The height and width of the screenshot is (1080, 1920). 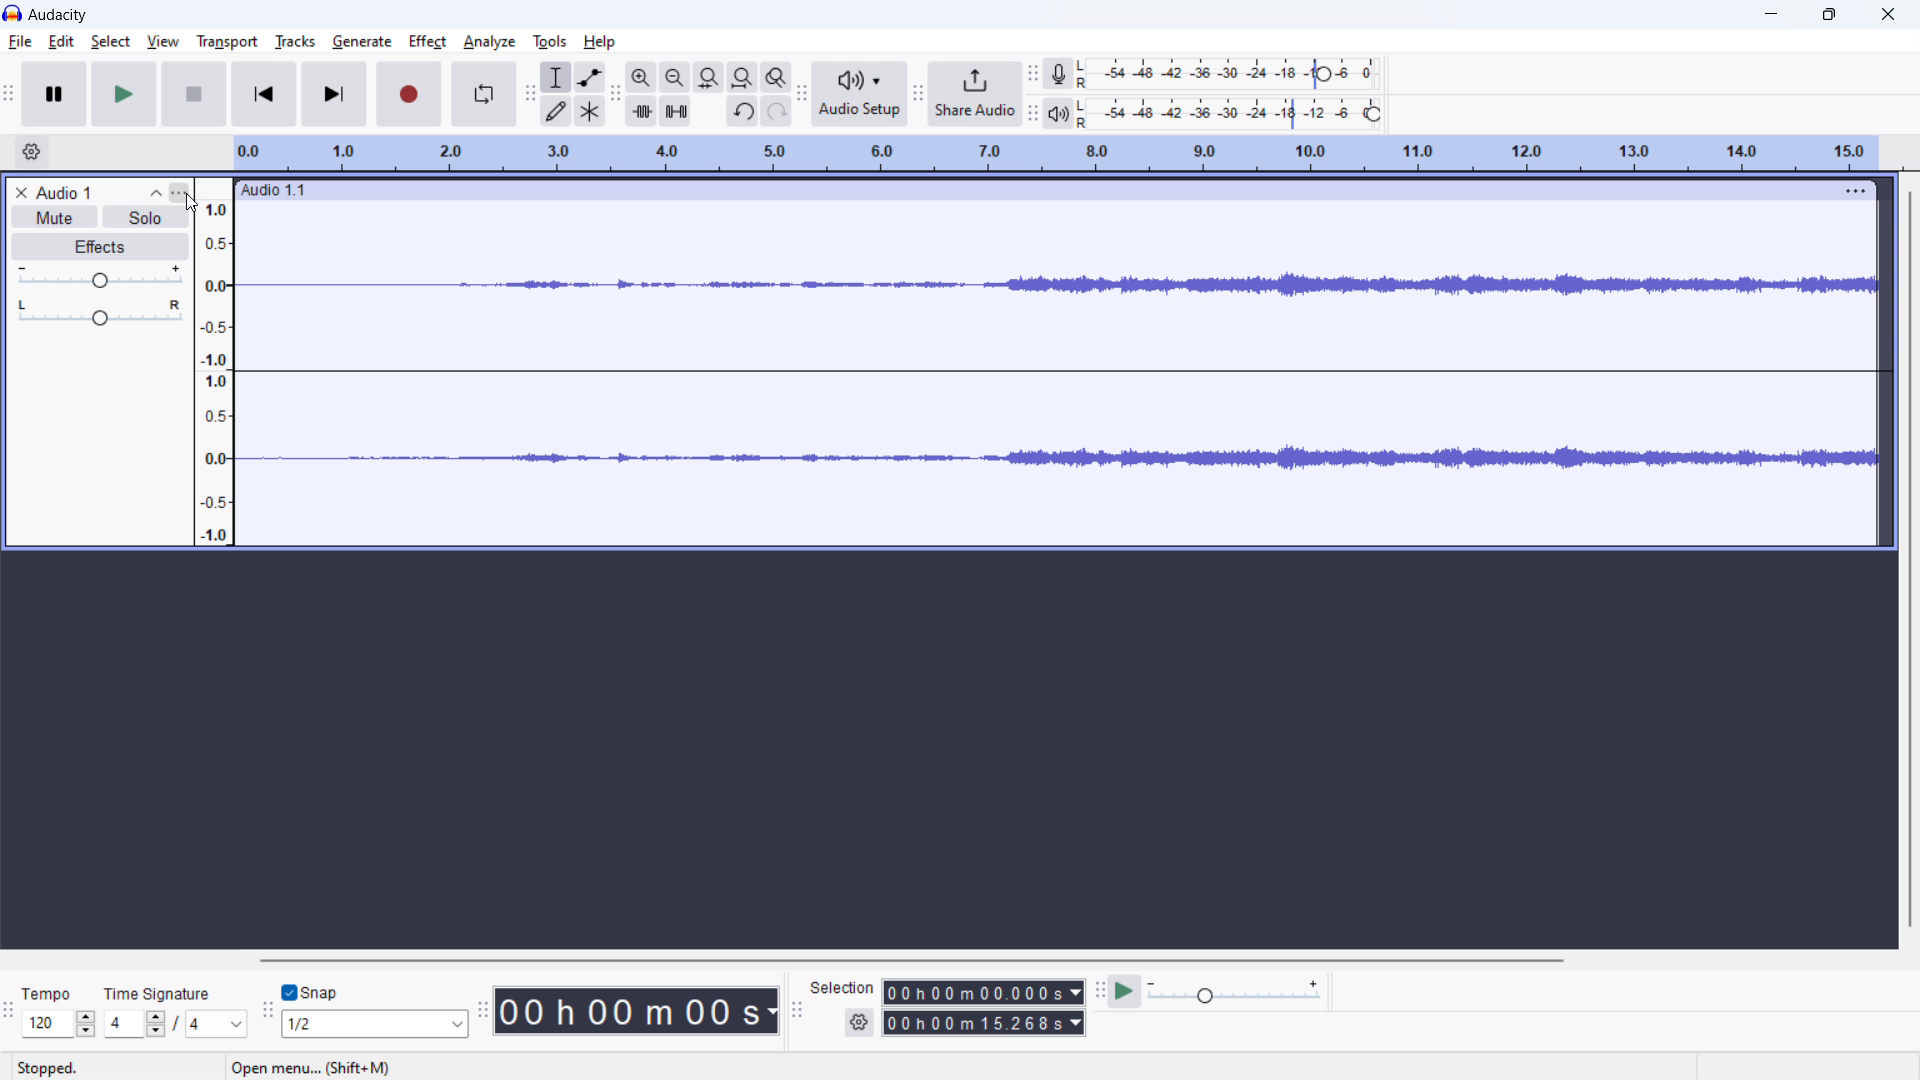 What do you see at coordinates (674, 76) in the screenshot?
I see `zoom out` at bounding box center [674, 76].